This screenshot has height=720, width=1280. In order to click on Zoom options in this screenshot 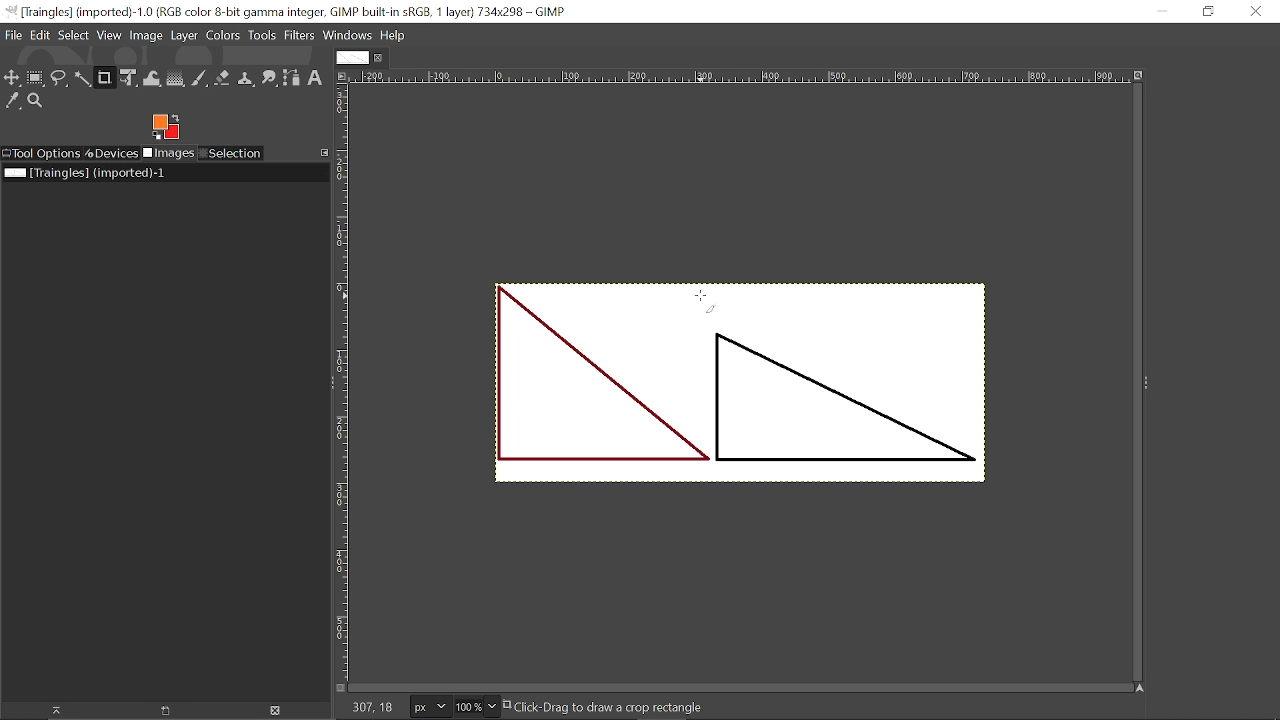, I will do `click(491, 707)`.